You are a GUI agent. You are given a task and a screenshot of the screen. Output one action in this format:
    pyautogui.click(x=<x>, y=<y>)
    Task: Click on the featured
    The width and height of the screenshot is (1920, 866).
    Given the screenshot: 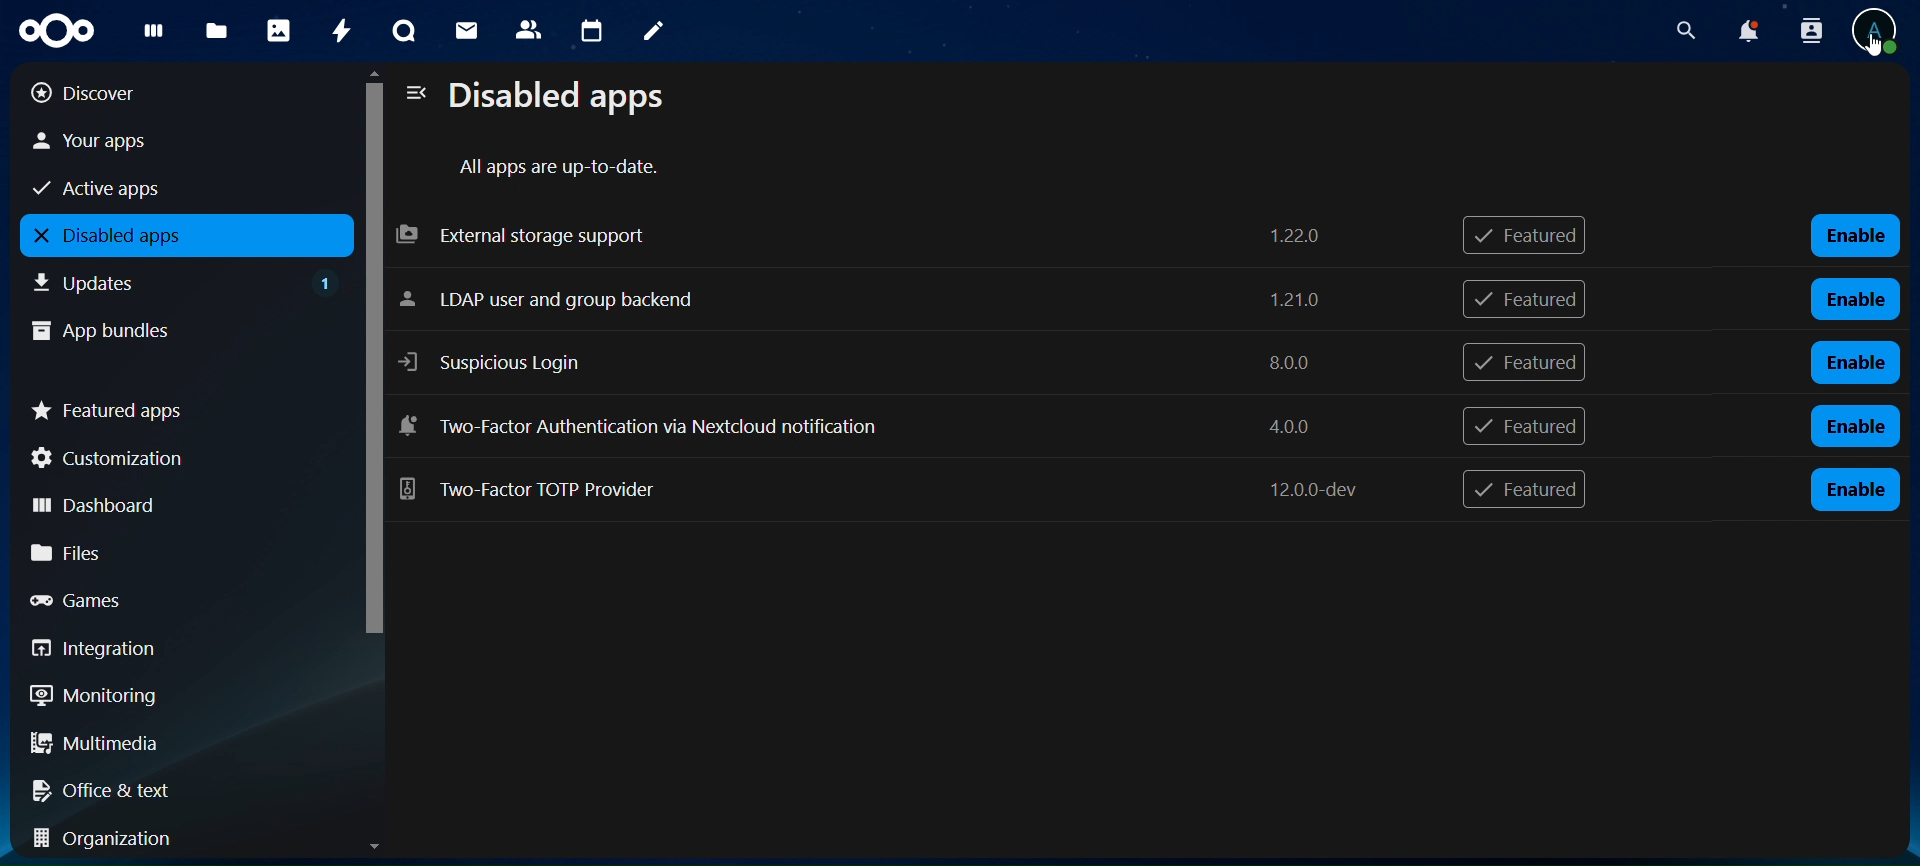 What is the action you would take?
    pyautogui.click(x=1527, y=363)
    